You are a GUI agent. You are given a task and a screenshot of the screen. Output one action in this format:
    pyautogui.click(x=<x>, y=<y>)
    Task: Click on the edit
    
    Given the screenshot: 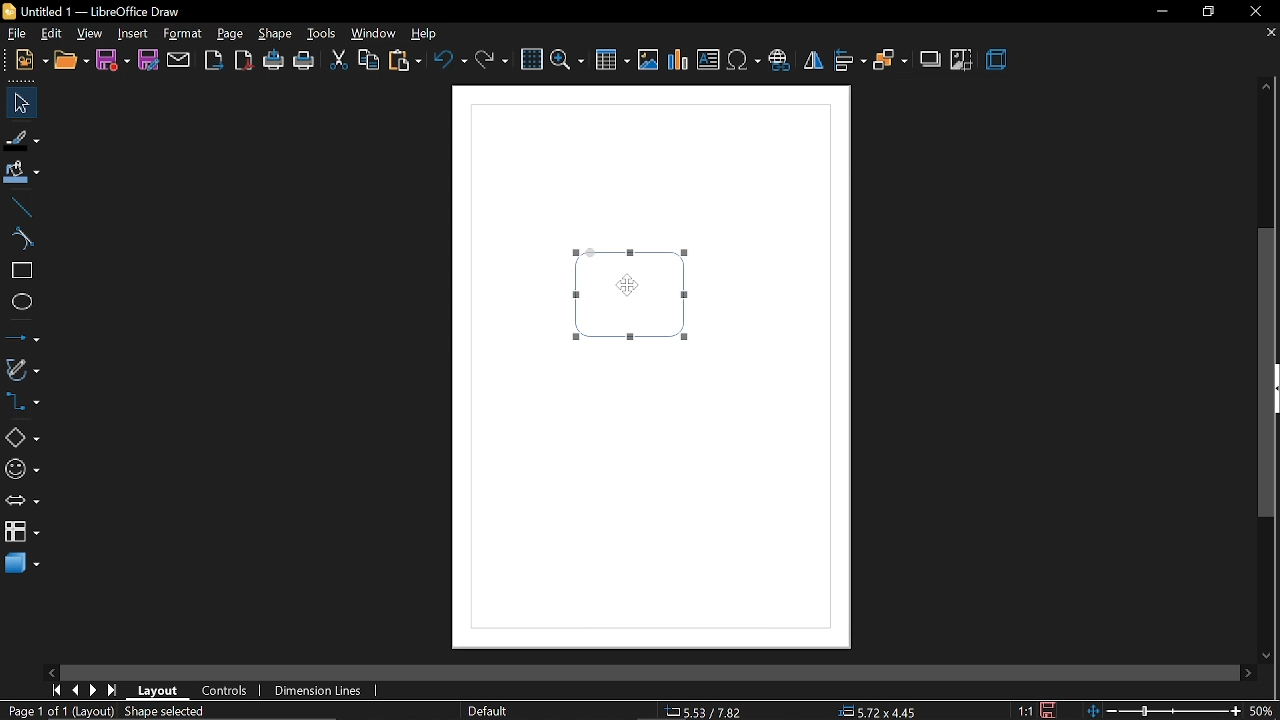 What is the action you would take?
    pyautogui.click(x=54, y=33)
    